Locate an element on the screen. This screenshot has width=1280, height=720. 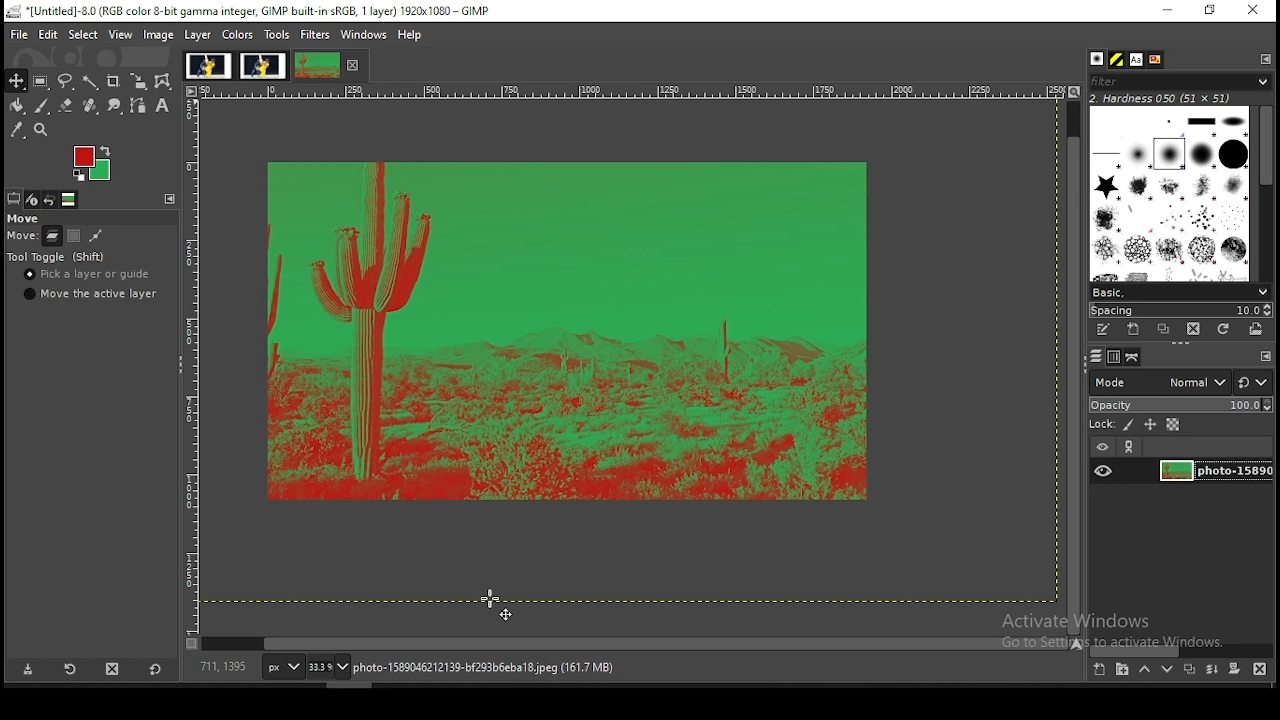
opacity is located at coordinates (1179, 403).